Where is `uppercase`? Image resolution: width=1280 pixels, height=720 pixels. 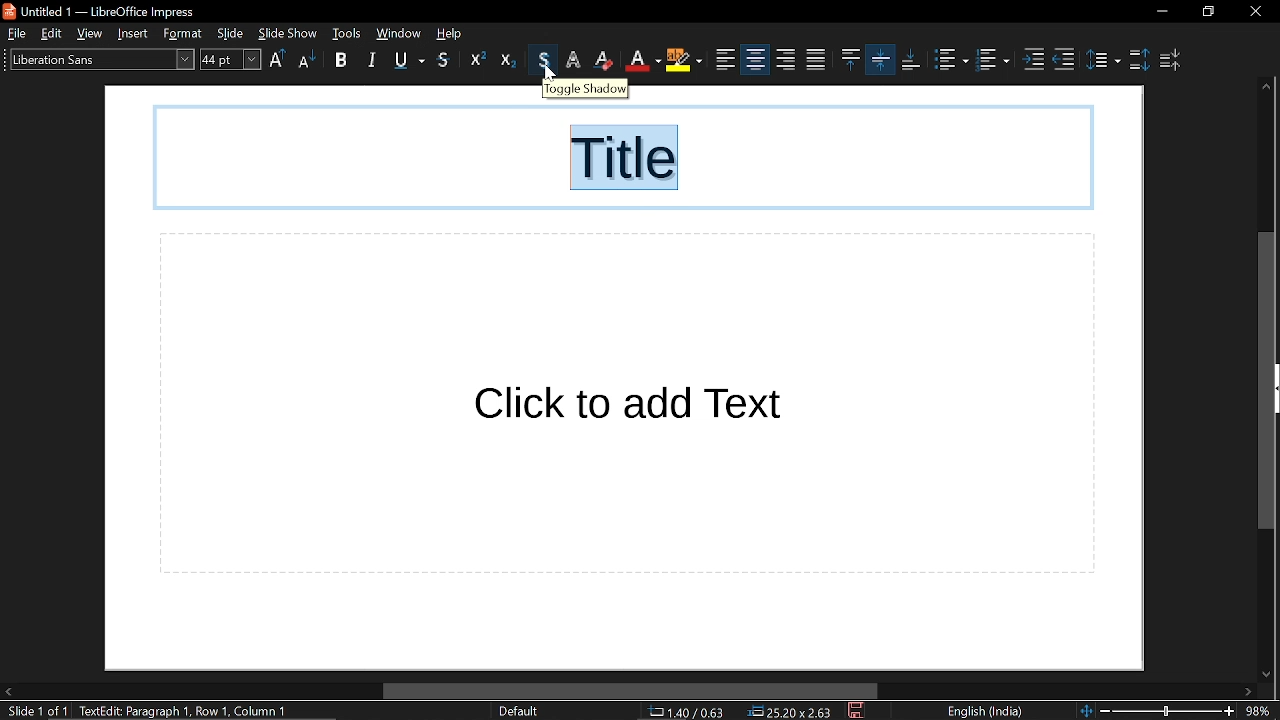
uppercase is located at coordinates (278, 61).